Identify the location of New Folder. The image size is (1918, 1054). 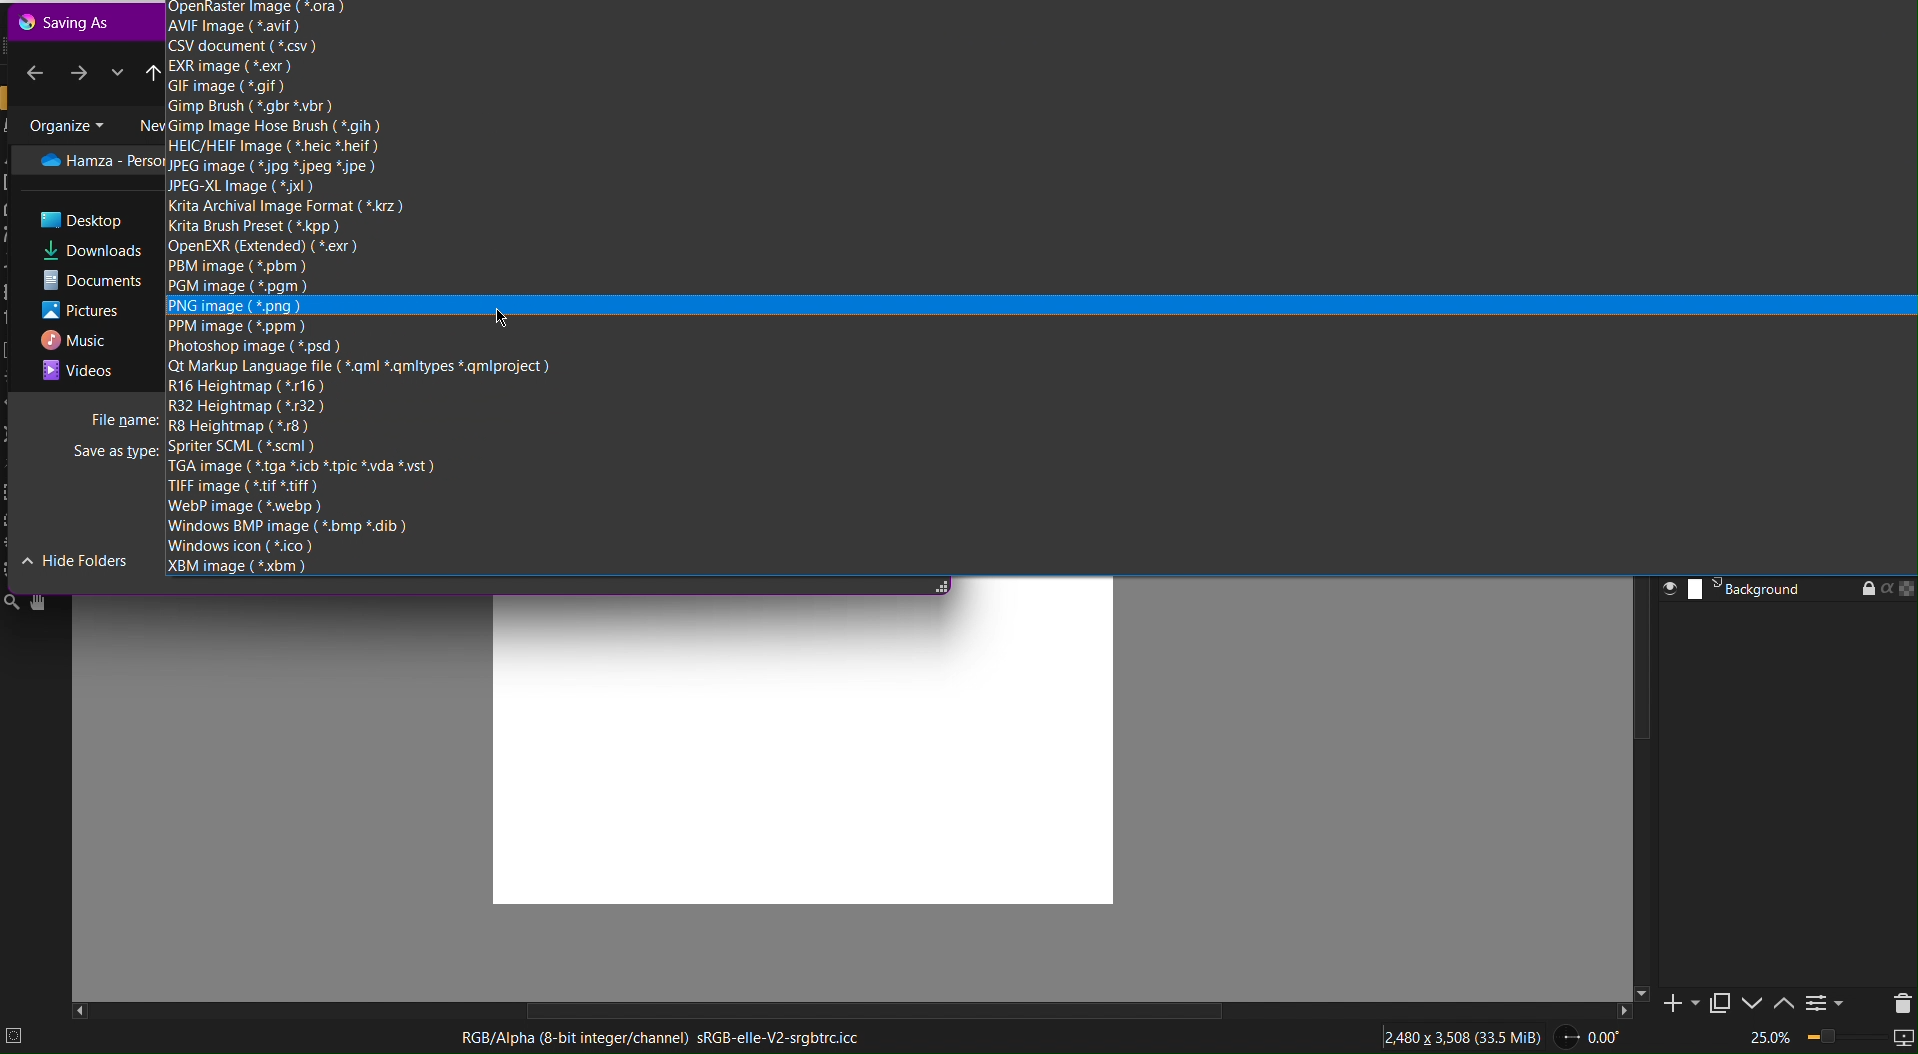
(143, 122).